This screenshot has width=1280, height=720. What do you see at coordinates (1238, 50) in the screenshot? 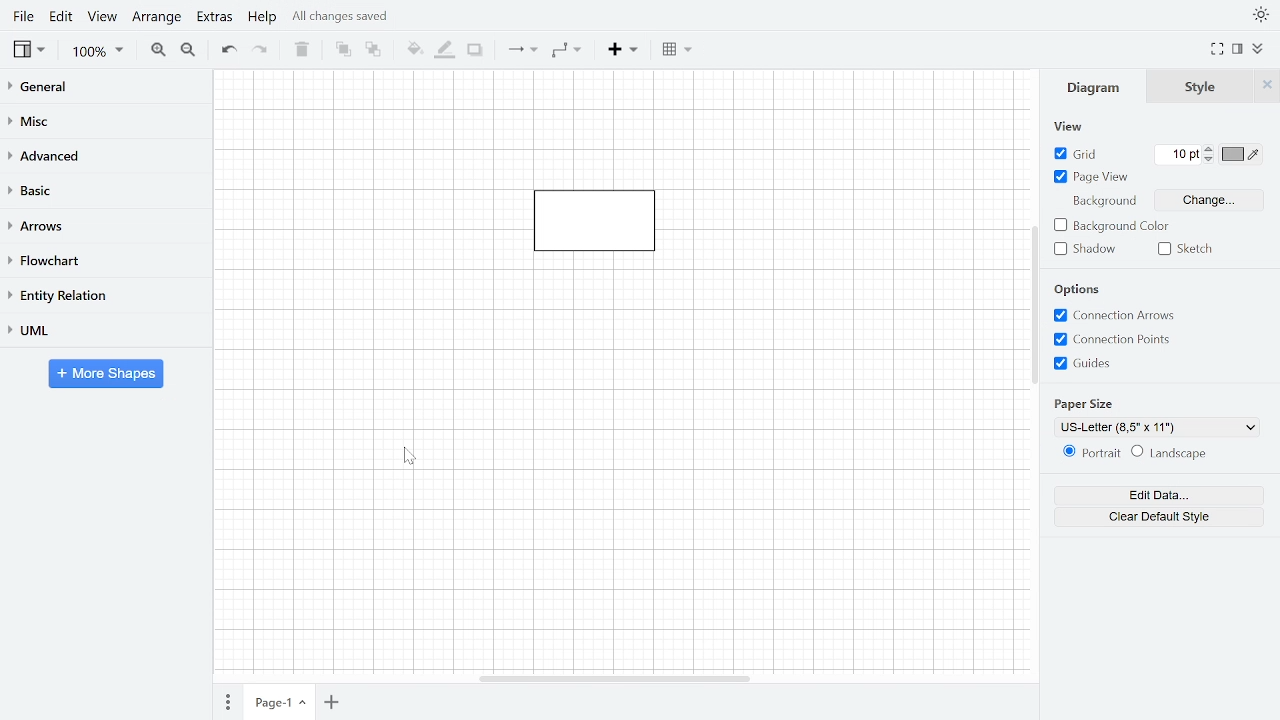
I see `Format` at bounding box center [1238, 50].